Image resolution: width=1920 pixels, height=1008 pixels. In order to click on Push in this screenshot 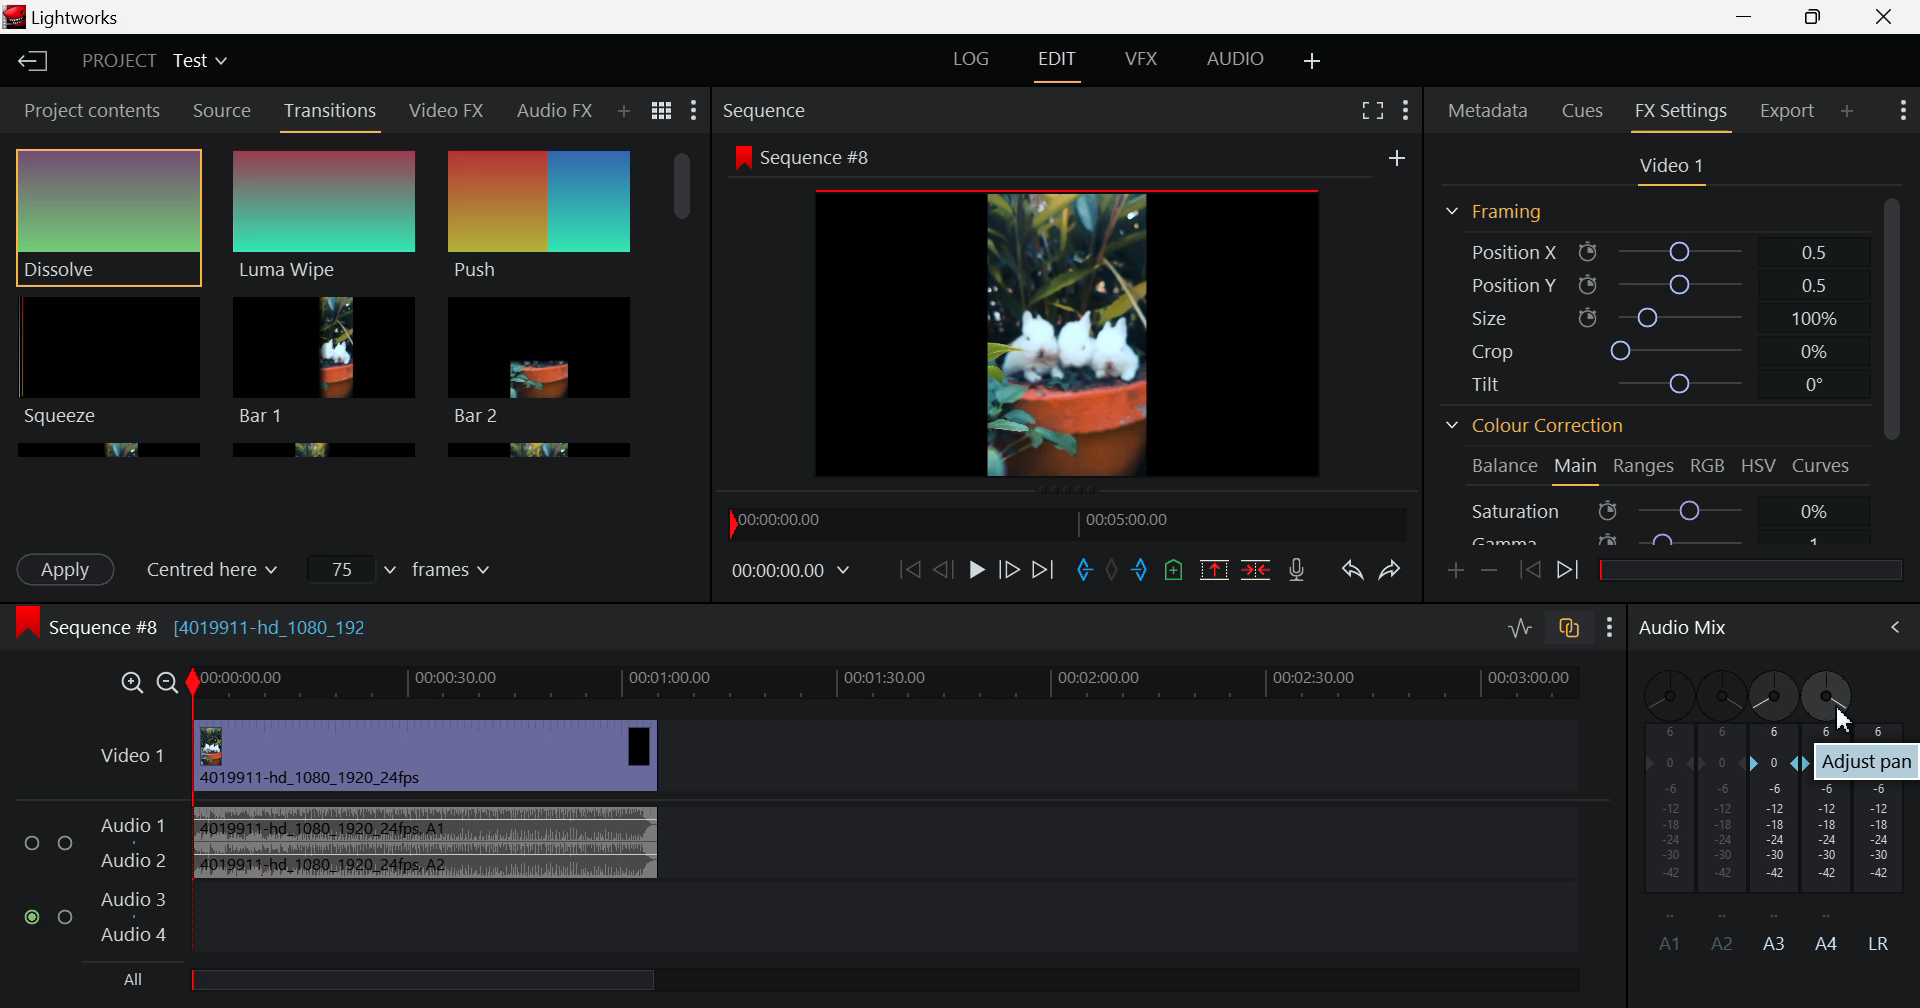, I will do `click(541, 217)`.